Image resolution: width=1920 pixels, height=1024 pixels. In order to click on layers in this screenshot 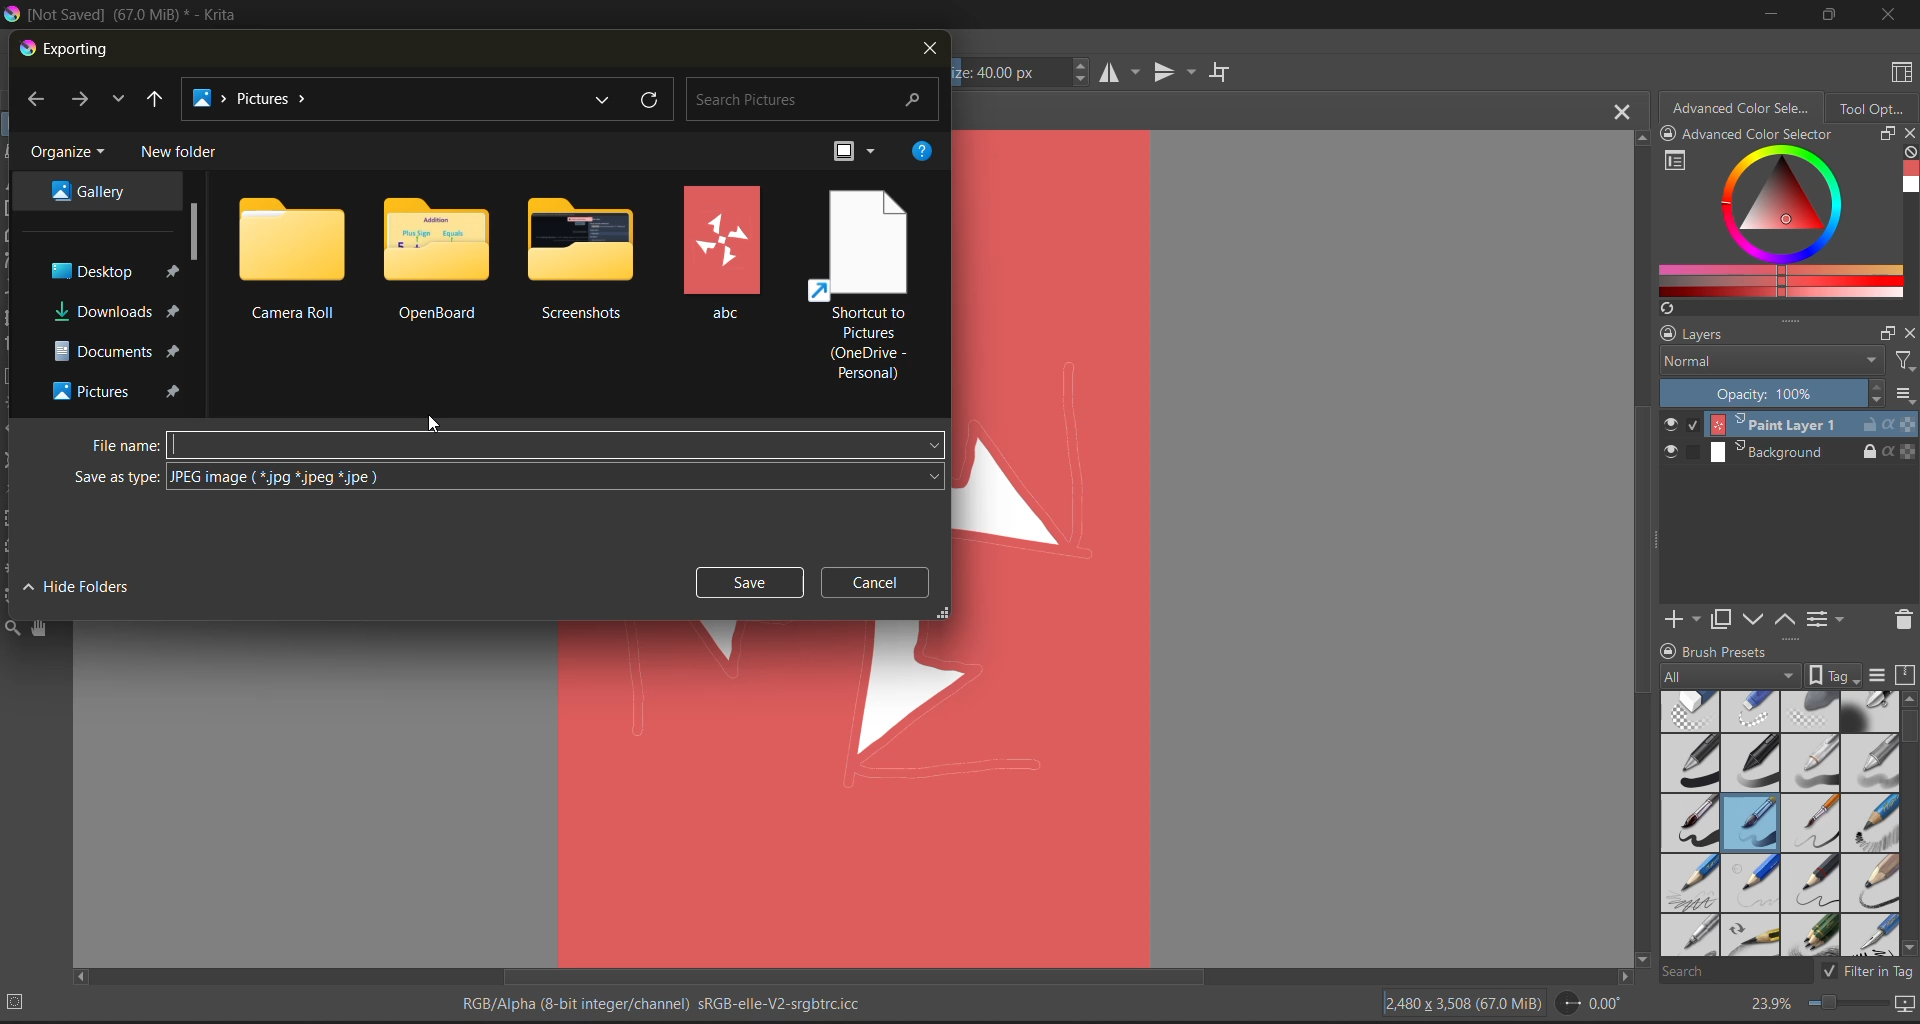, I will do `click(1761, 336)`.